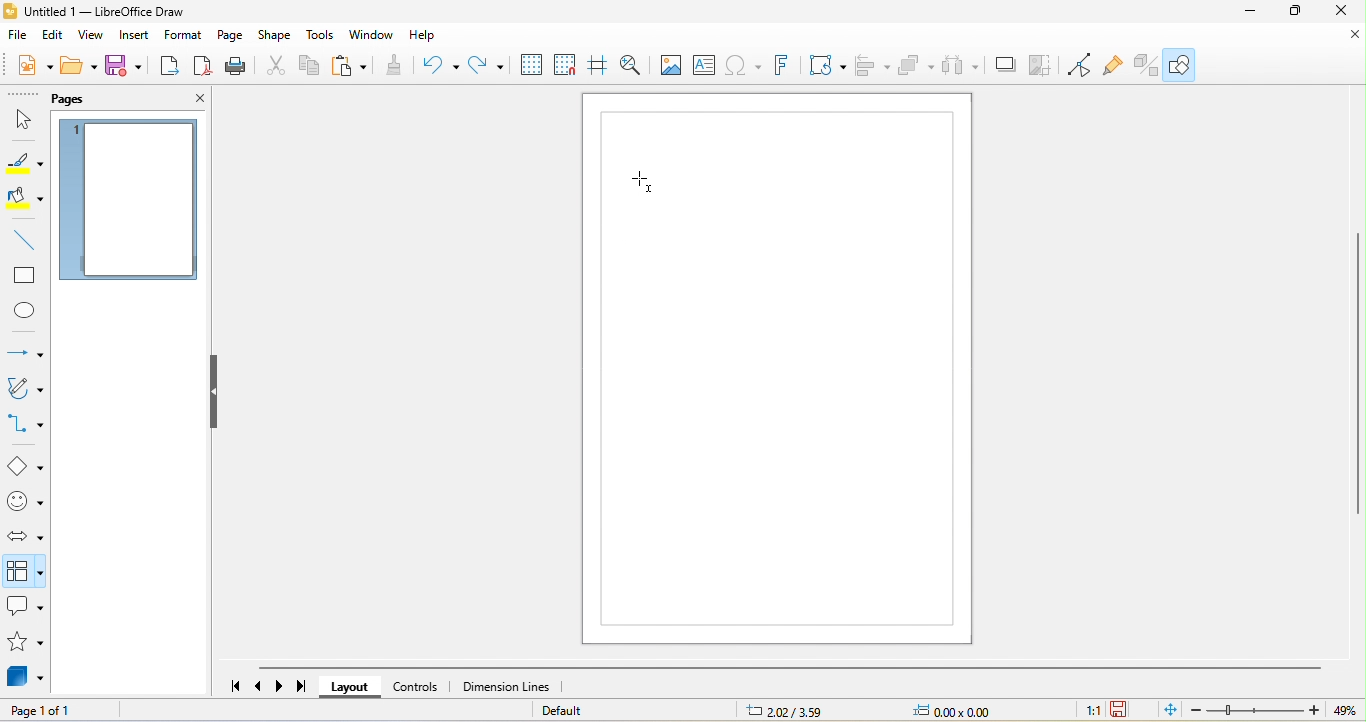  Describe the element at coordinates (349, 68) in the screenshot. I see `paste` at that location.